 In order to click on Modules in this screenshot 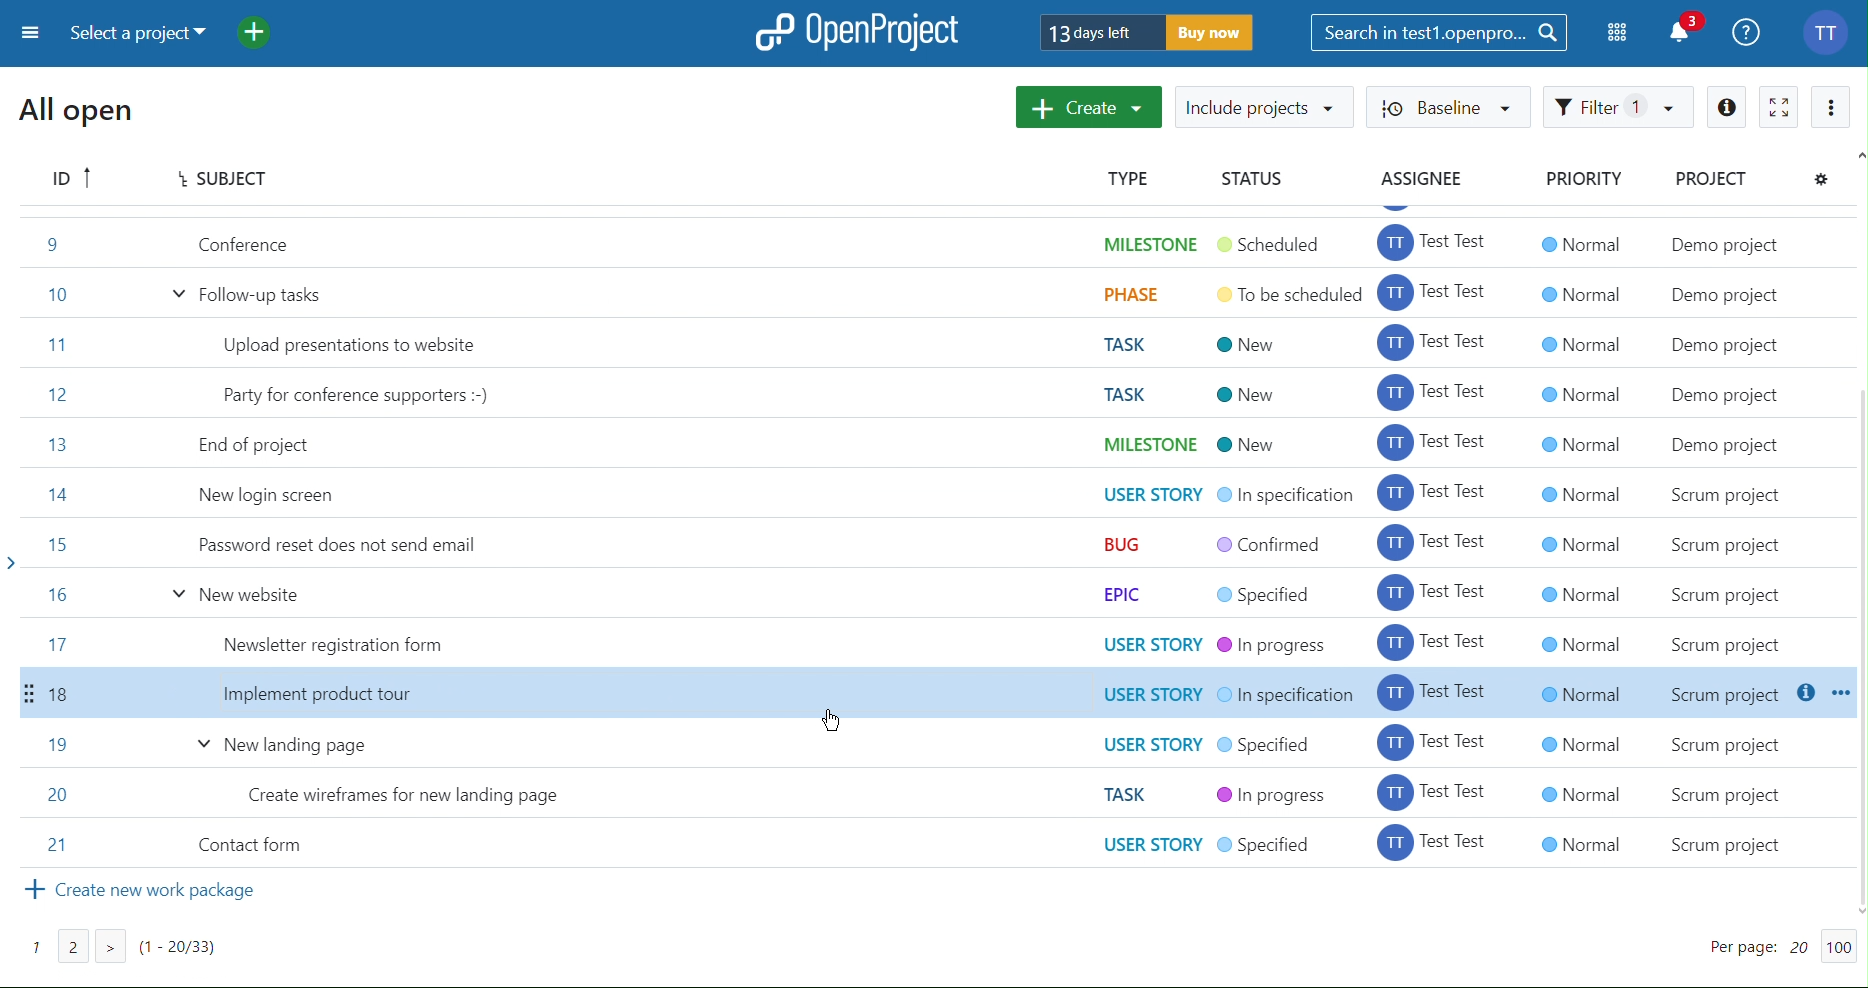, I will do `click(1619, 33)`.